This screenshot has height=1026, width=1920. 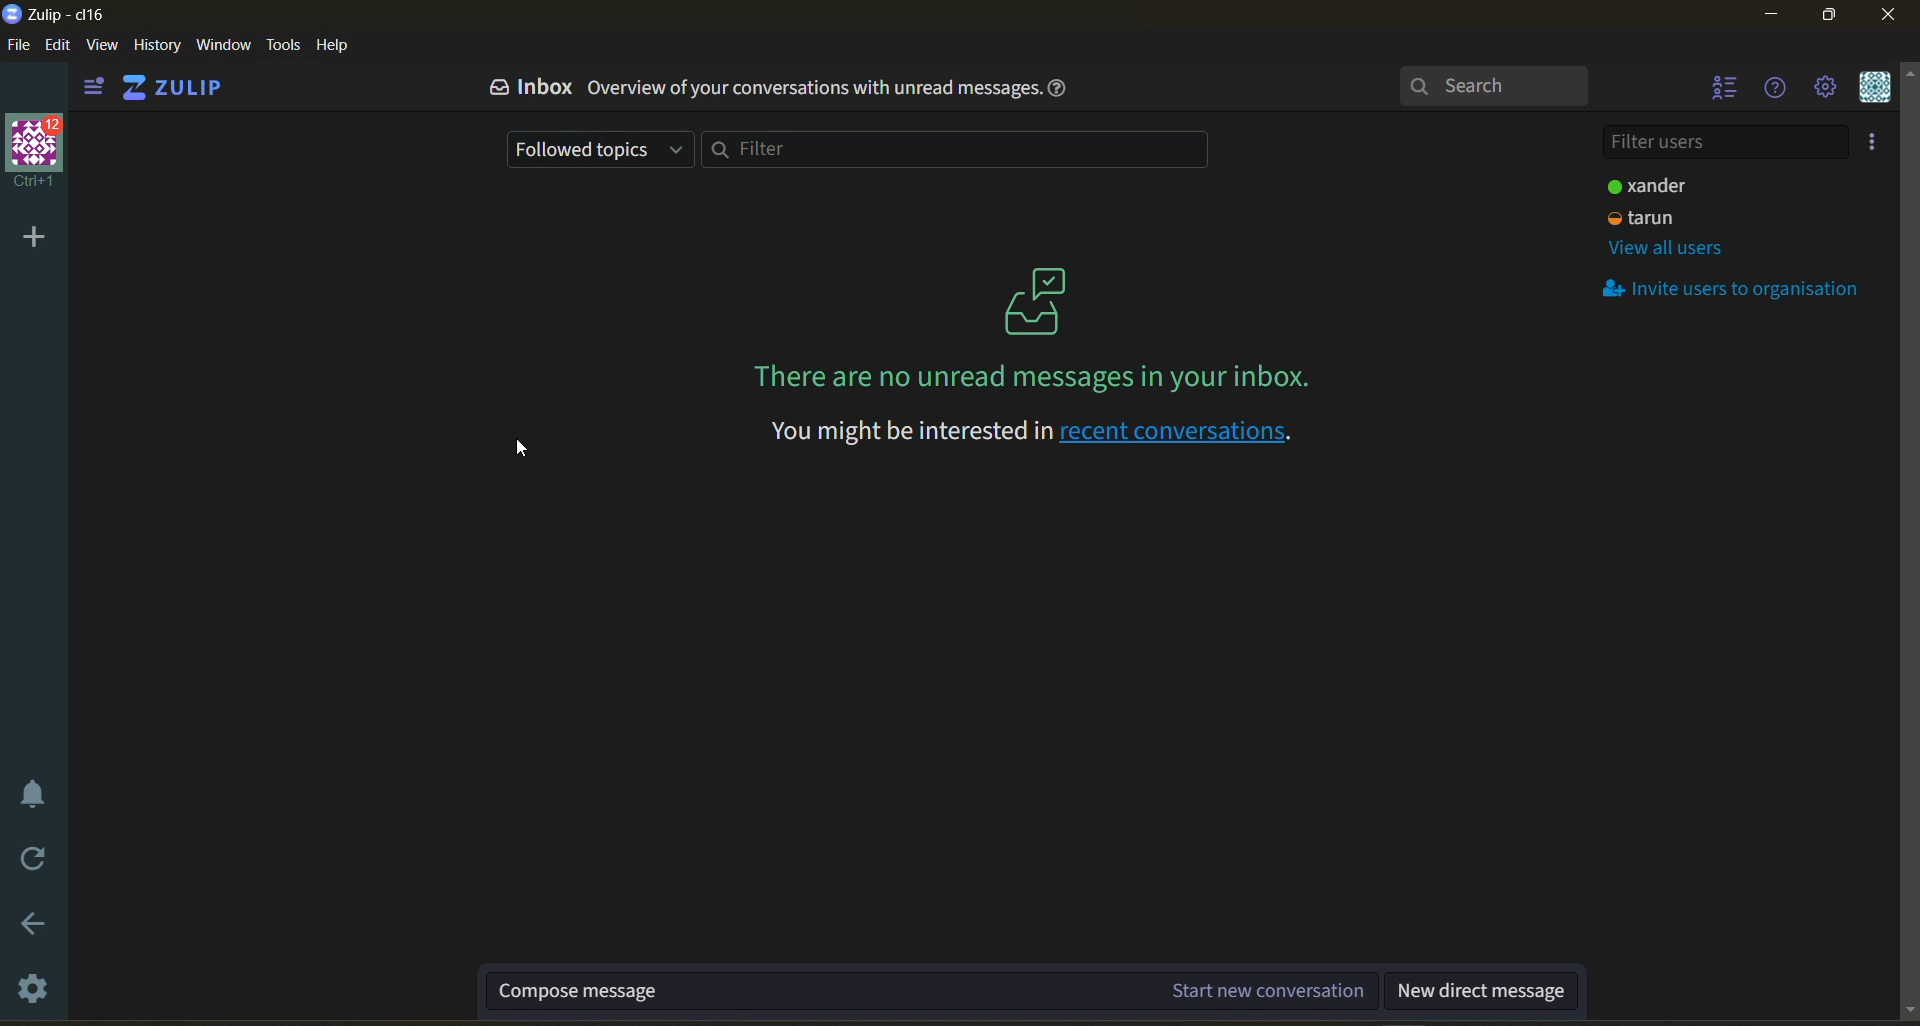 I want to click on search, so click(x=1492, y=86).